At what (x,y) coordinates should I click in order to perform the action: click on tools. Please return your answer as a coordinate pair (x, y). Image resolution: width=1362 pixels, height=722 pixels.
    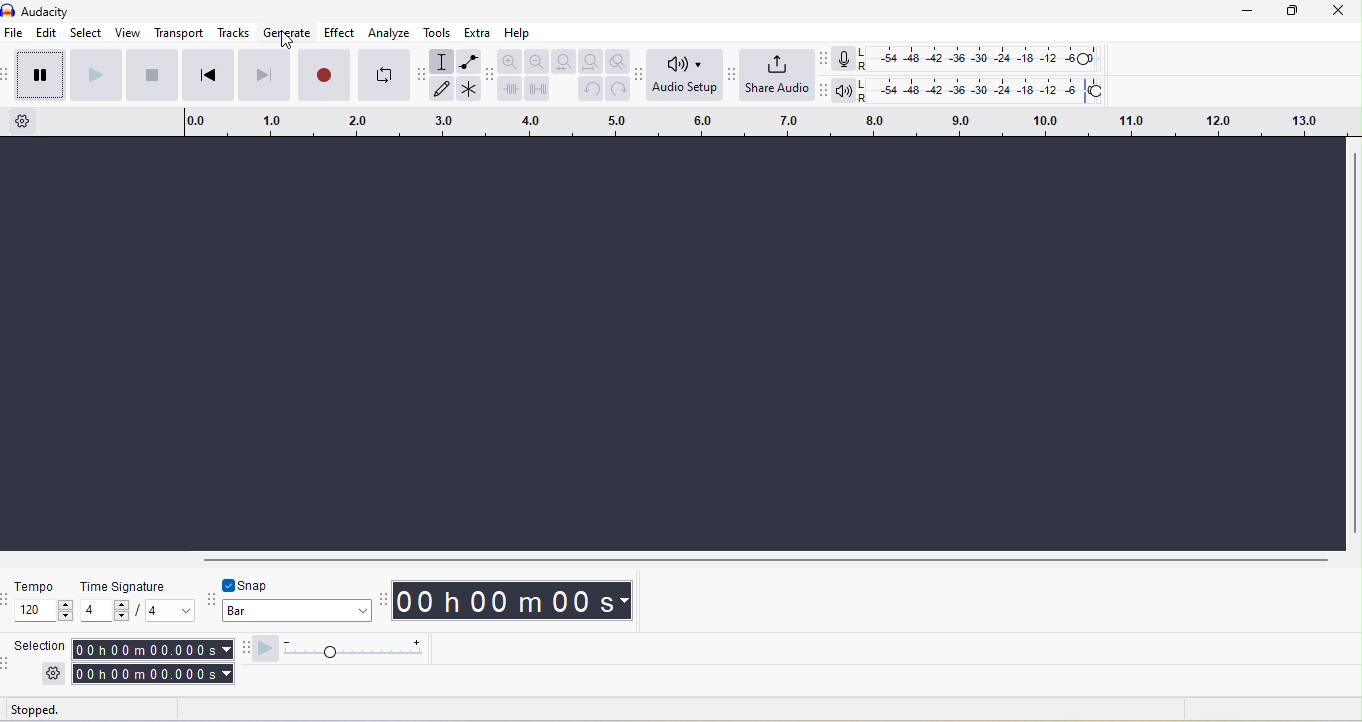
    Looking at the image, I should click on (439, 32).